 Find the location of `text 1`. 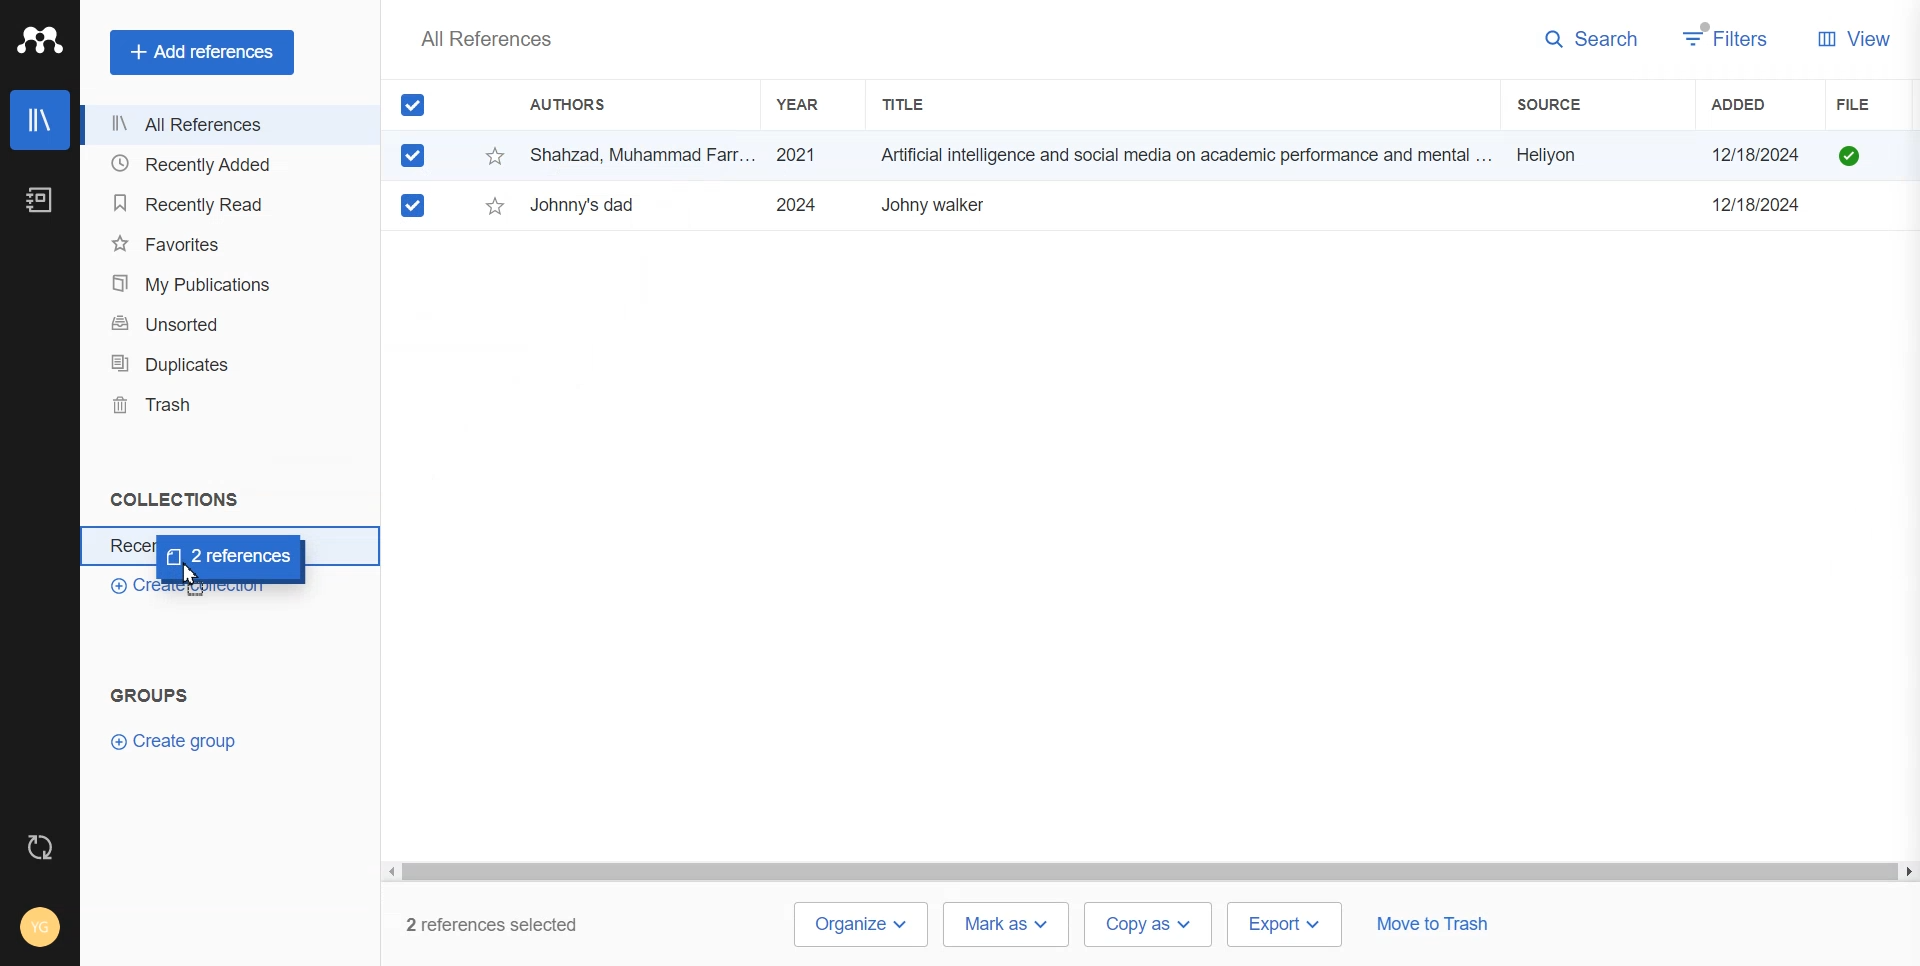

text 1 is located at coordinates (170, 499).